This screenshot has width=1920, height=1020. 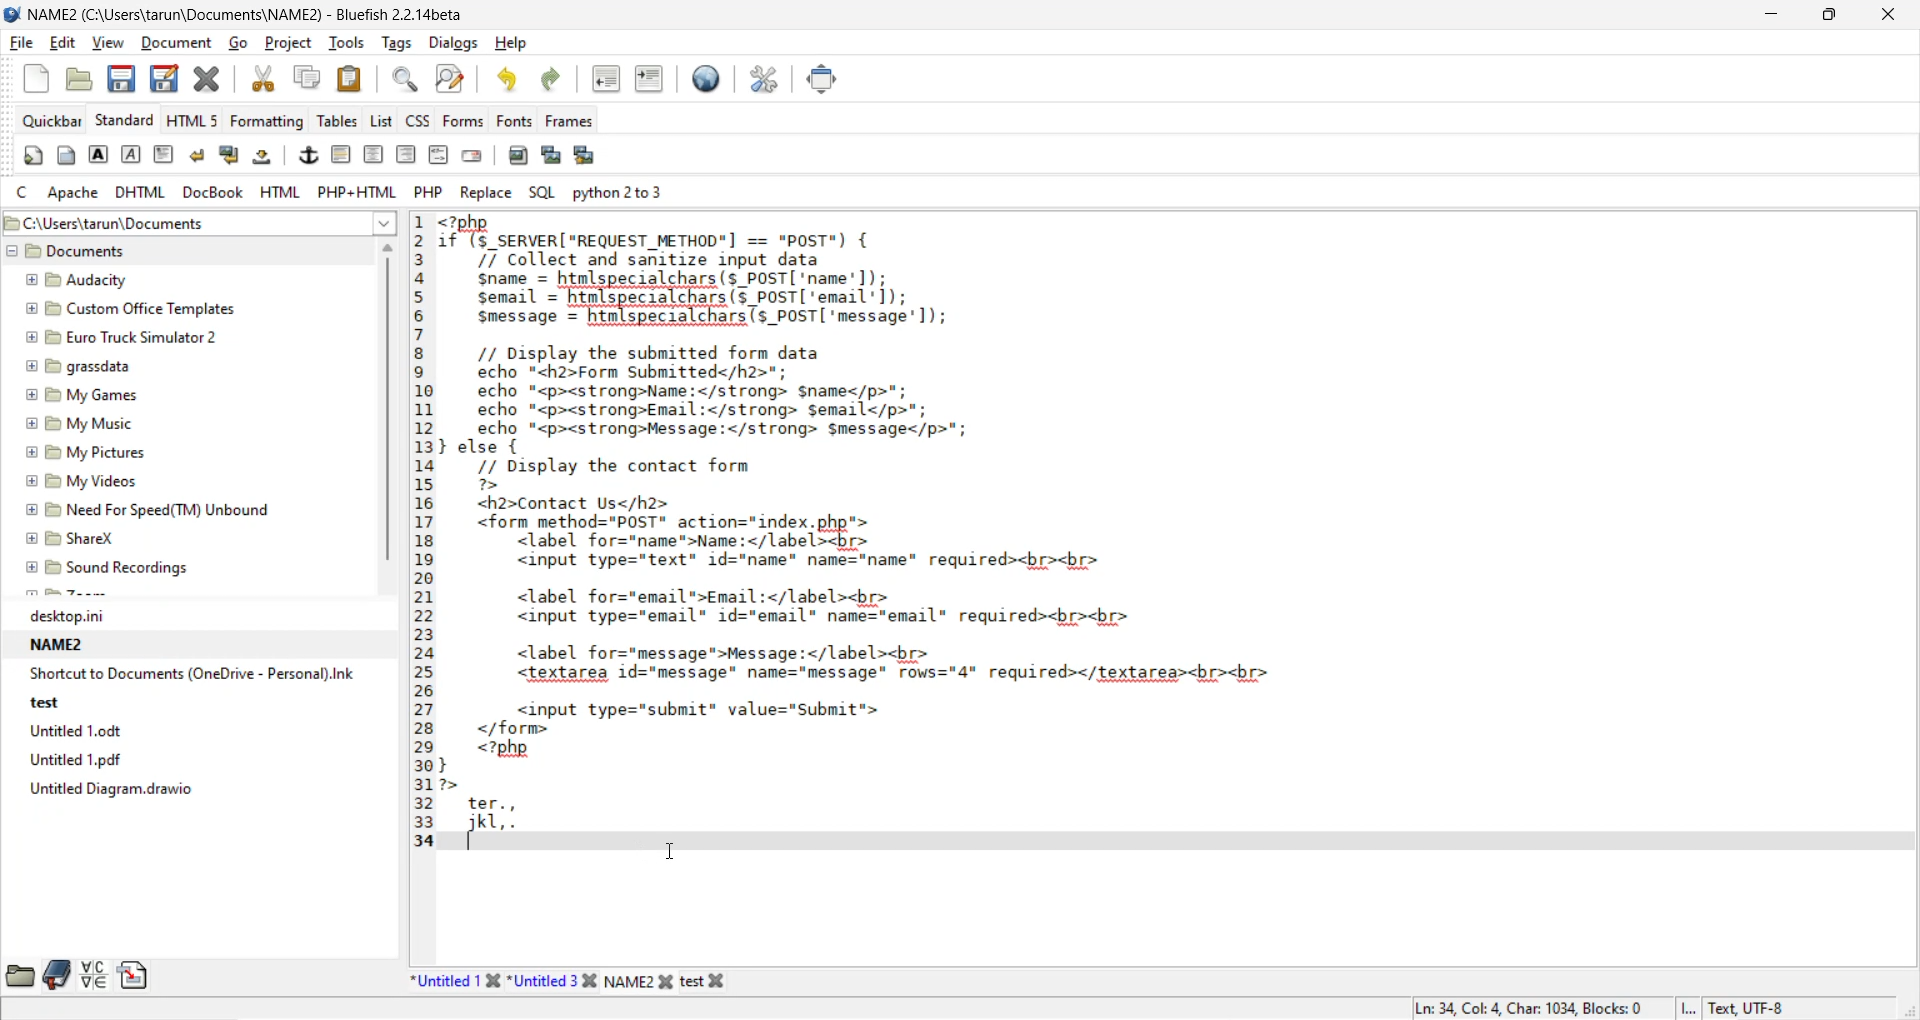 I want to click on Sound Recordings, so click(x=117, y=567).